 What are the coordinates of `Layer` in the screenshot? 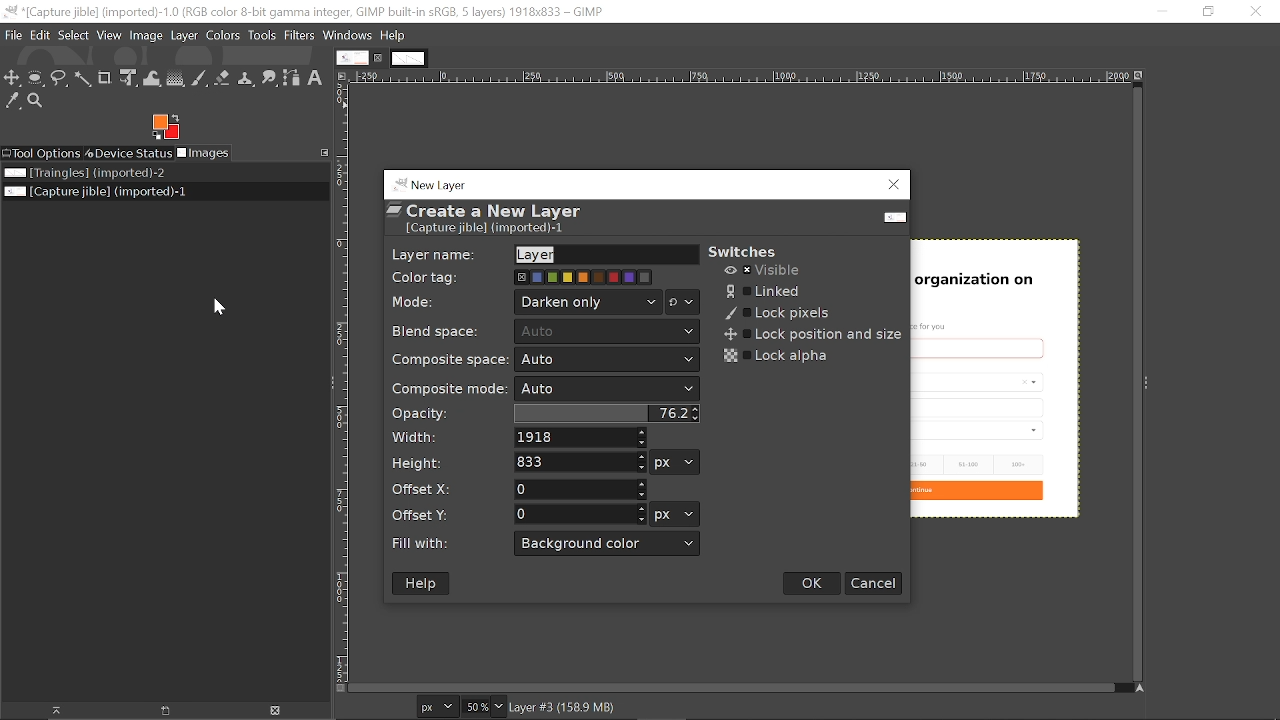 It's located at (185, 35).